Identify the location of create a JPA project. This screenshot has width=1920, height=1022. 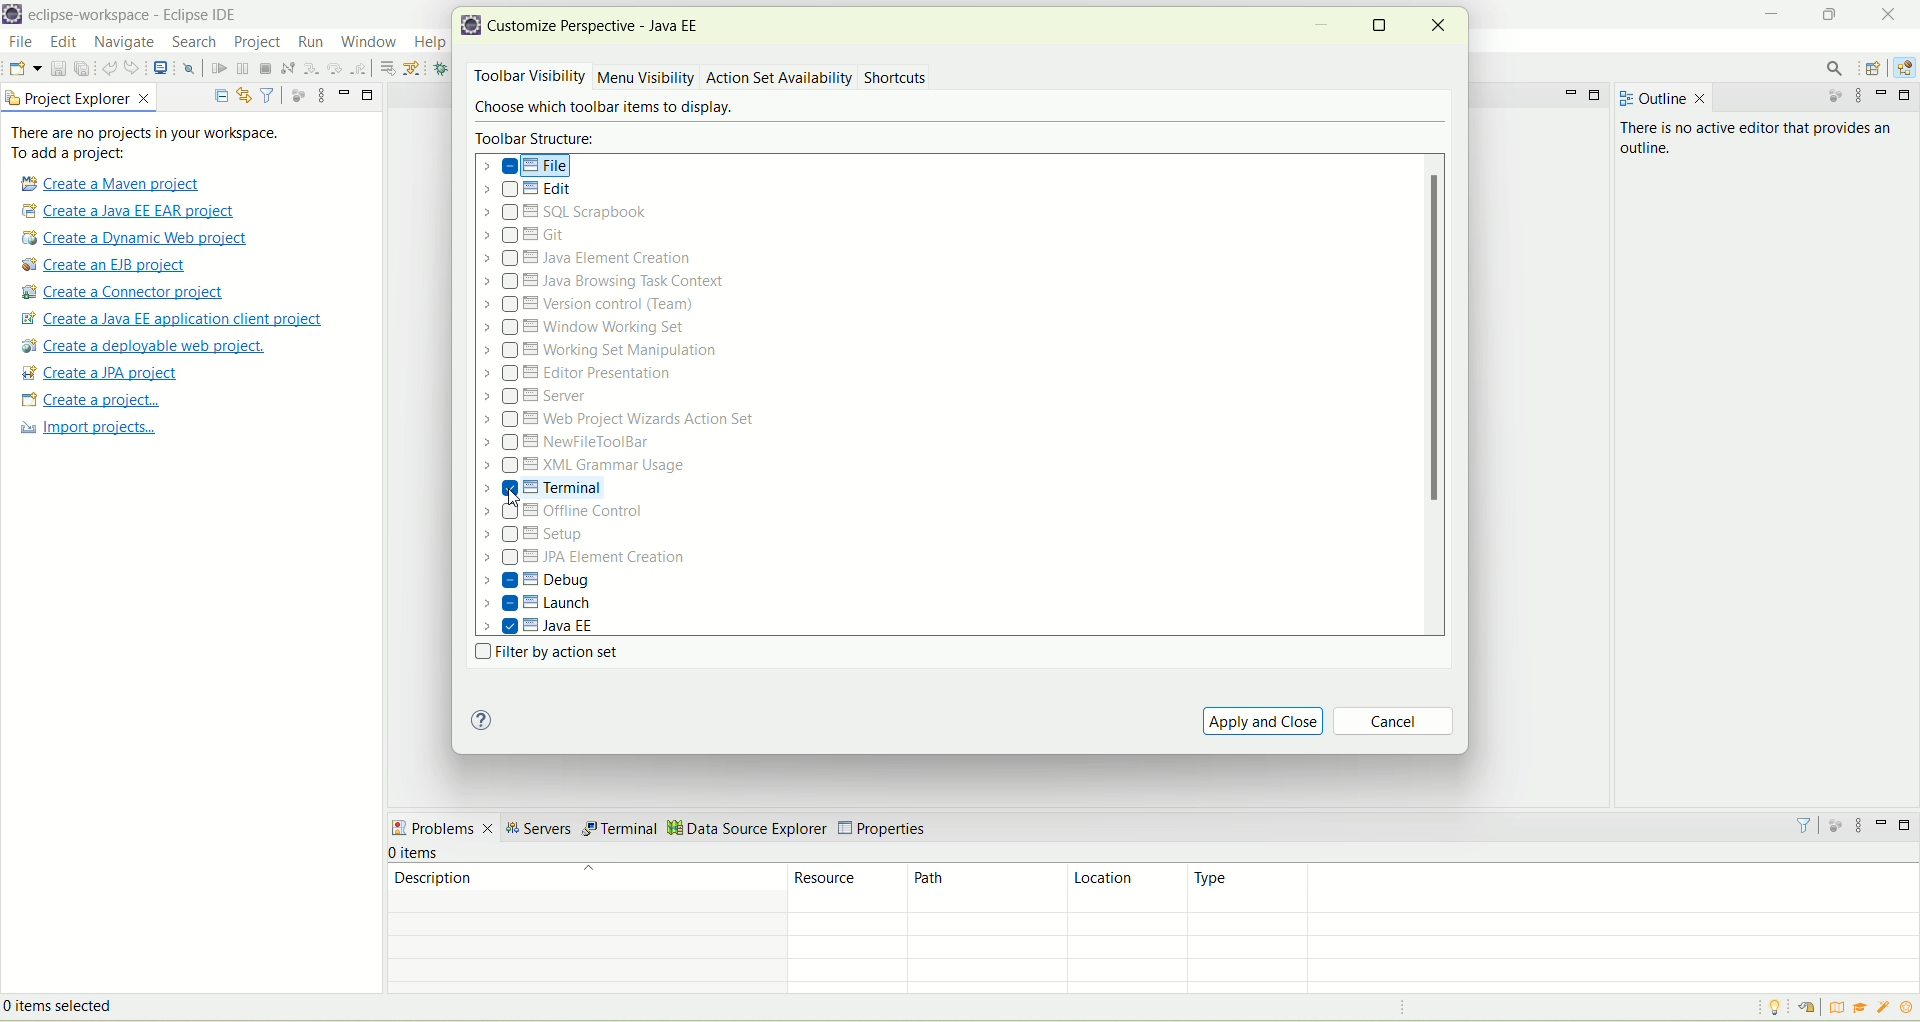
(101, 373).